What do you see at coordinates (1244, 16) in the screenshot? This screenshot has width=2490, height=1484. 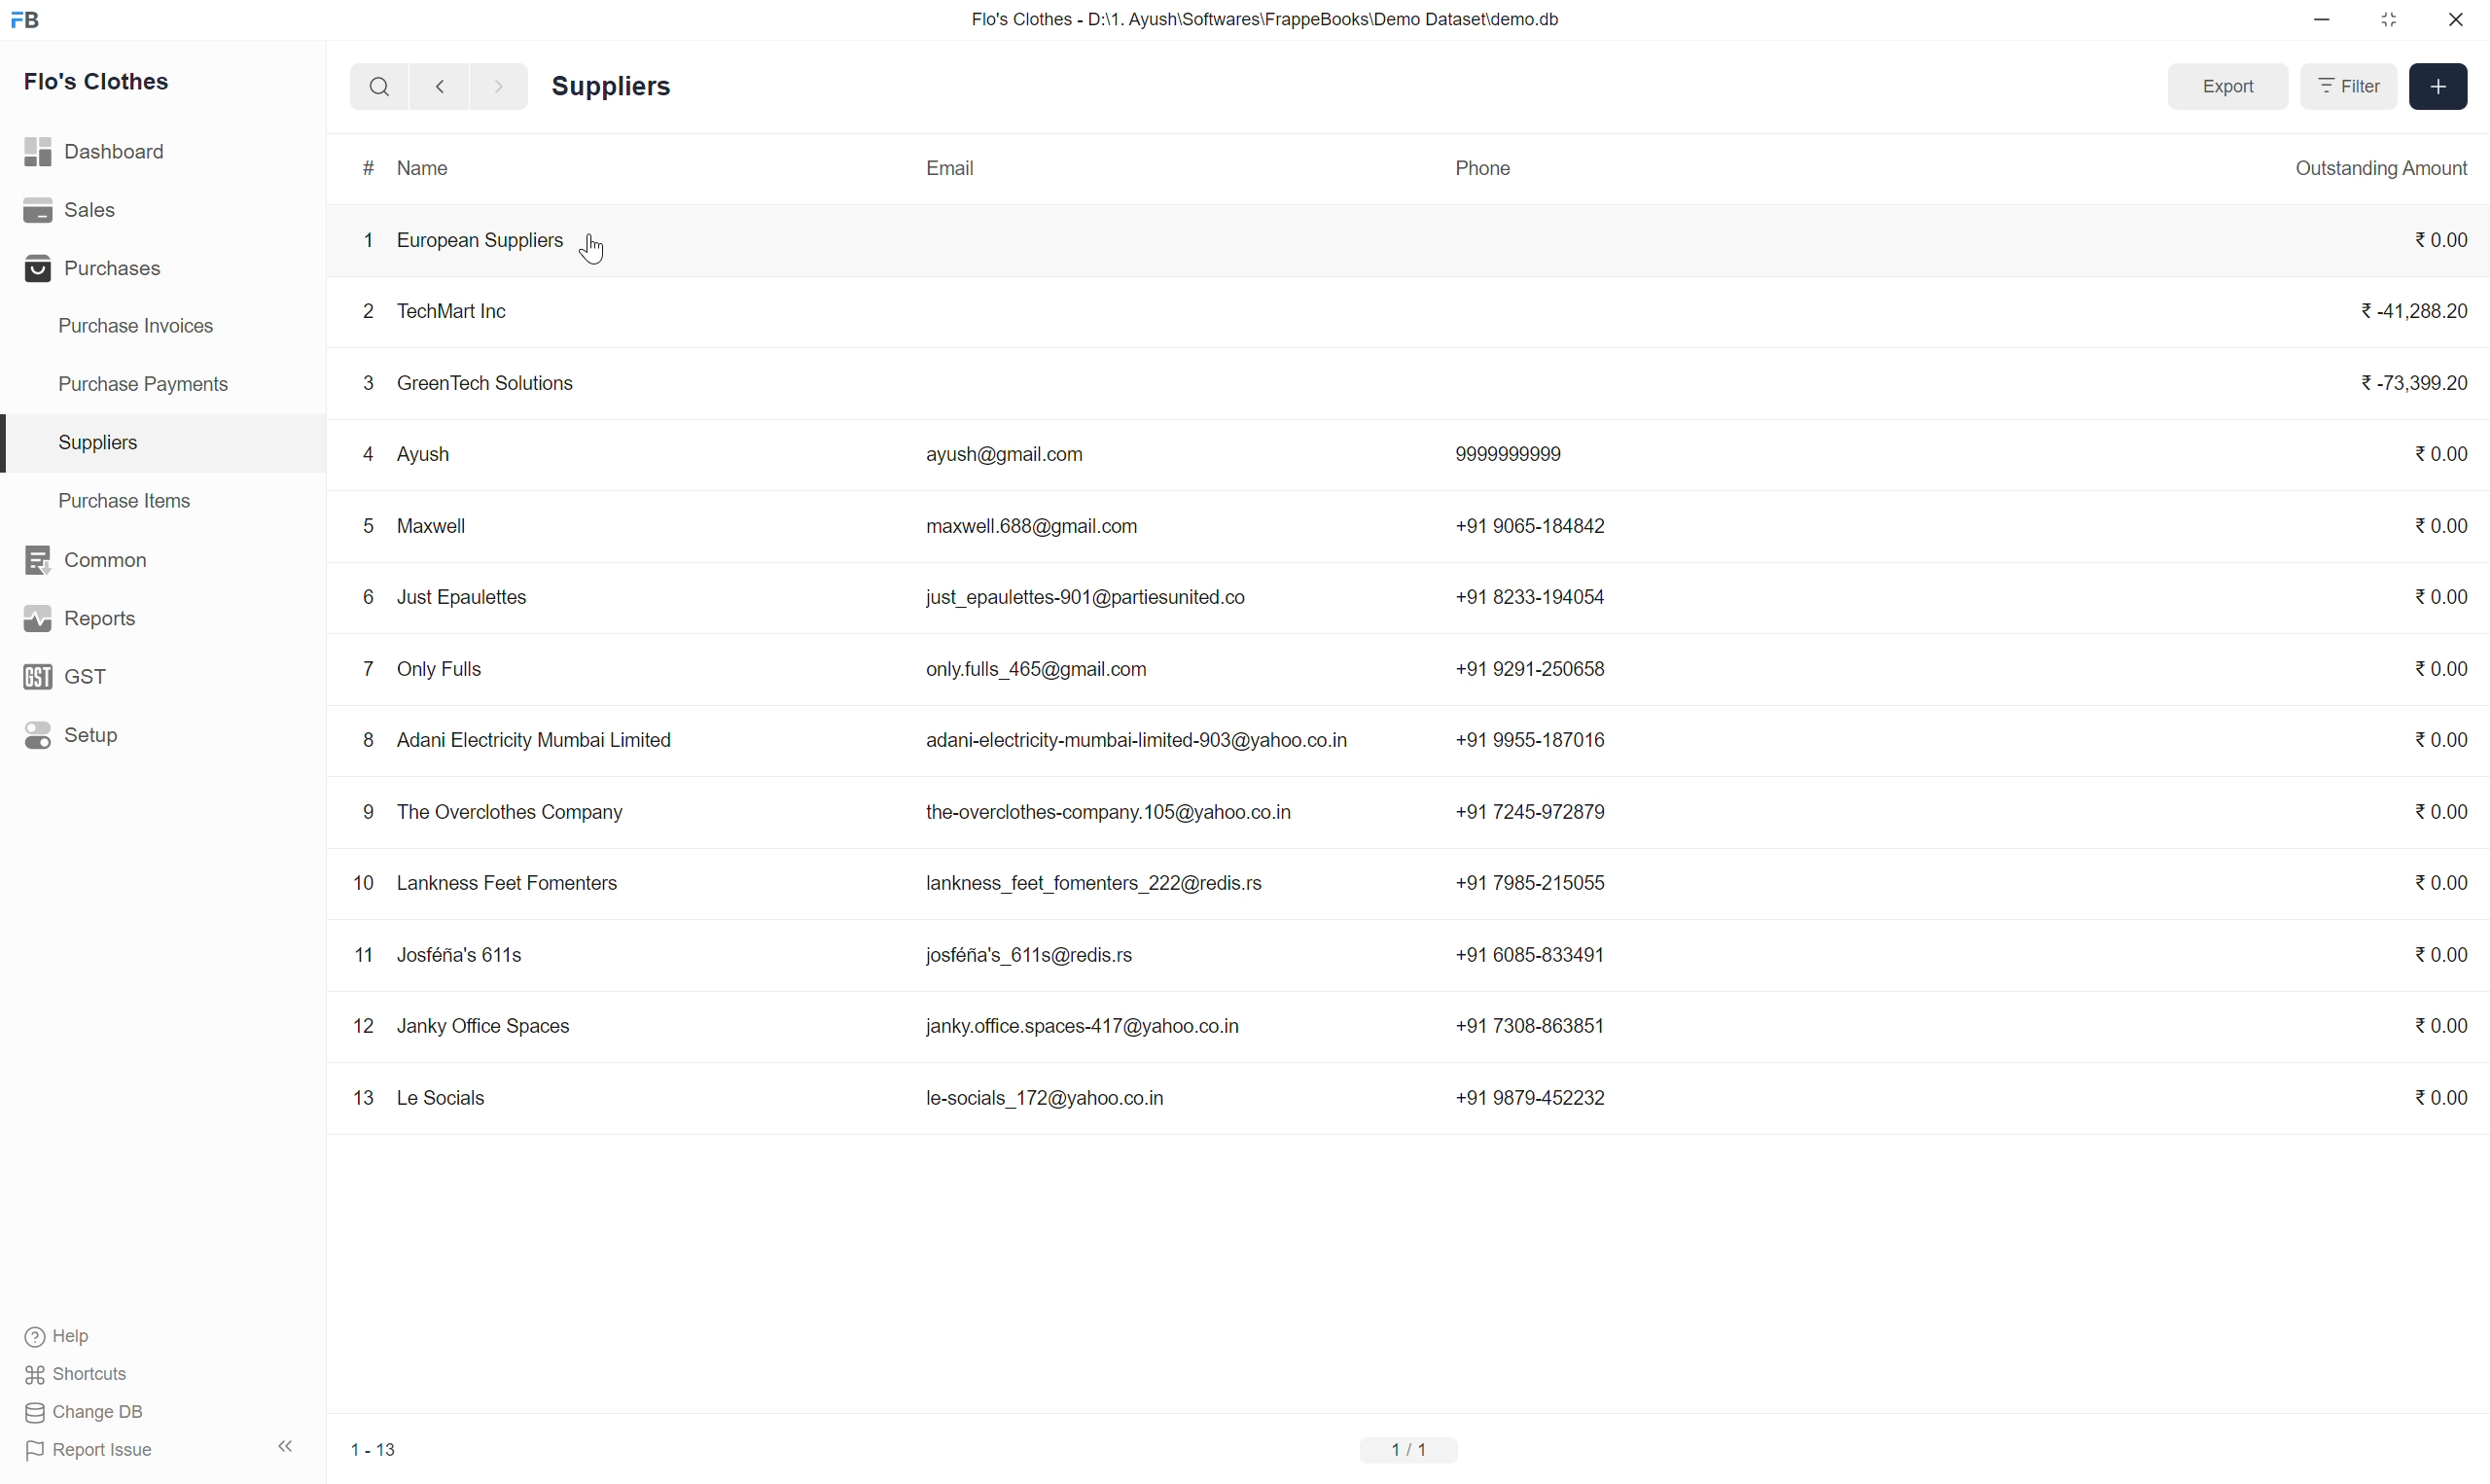 I see `Flo's Clothes - D:\1. Ayush\Softwares\FrappeBooks\Demo Dataset\demo.db` at bounding box center [1244, 16].